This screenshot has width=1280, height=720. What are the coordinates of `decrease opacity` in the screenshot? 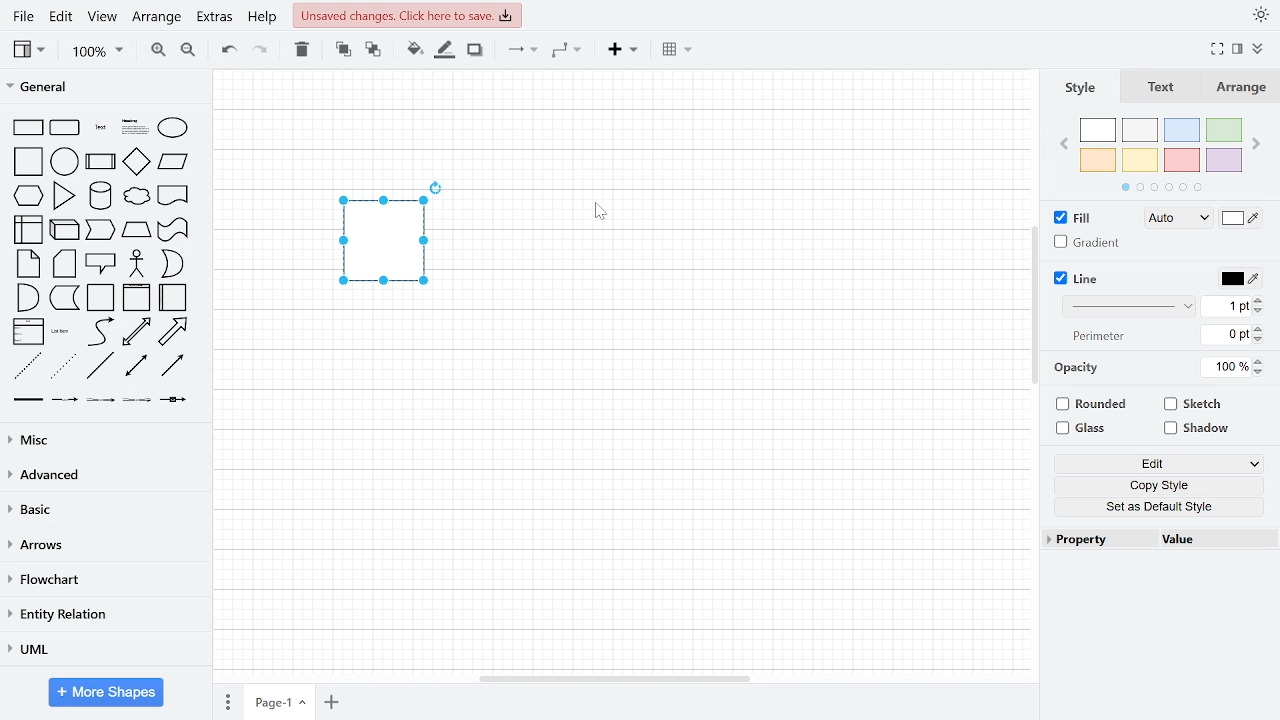 It's located at (1259, 371).